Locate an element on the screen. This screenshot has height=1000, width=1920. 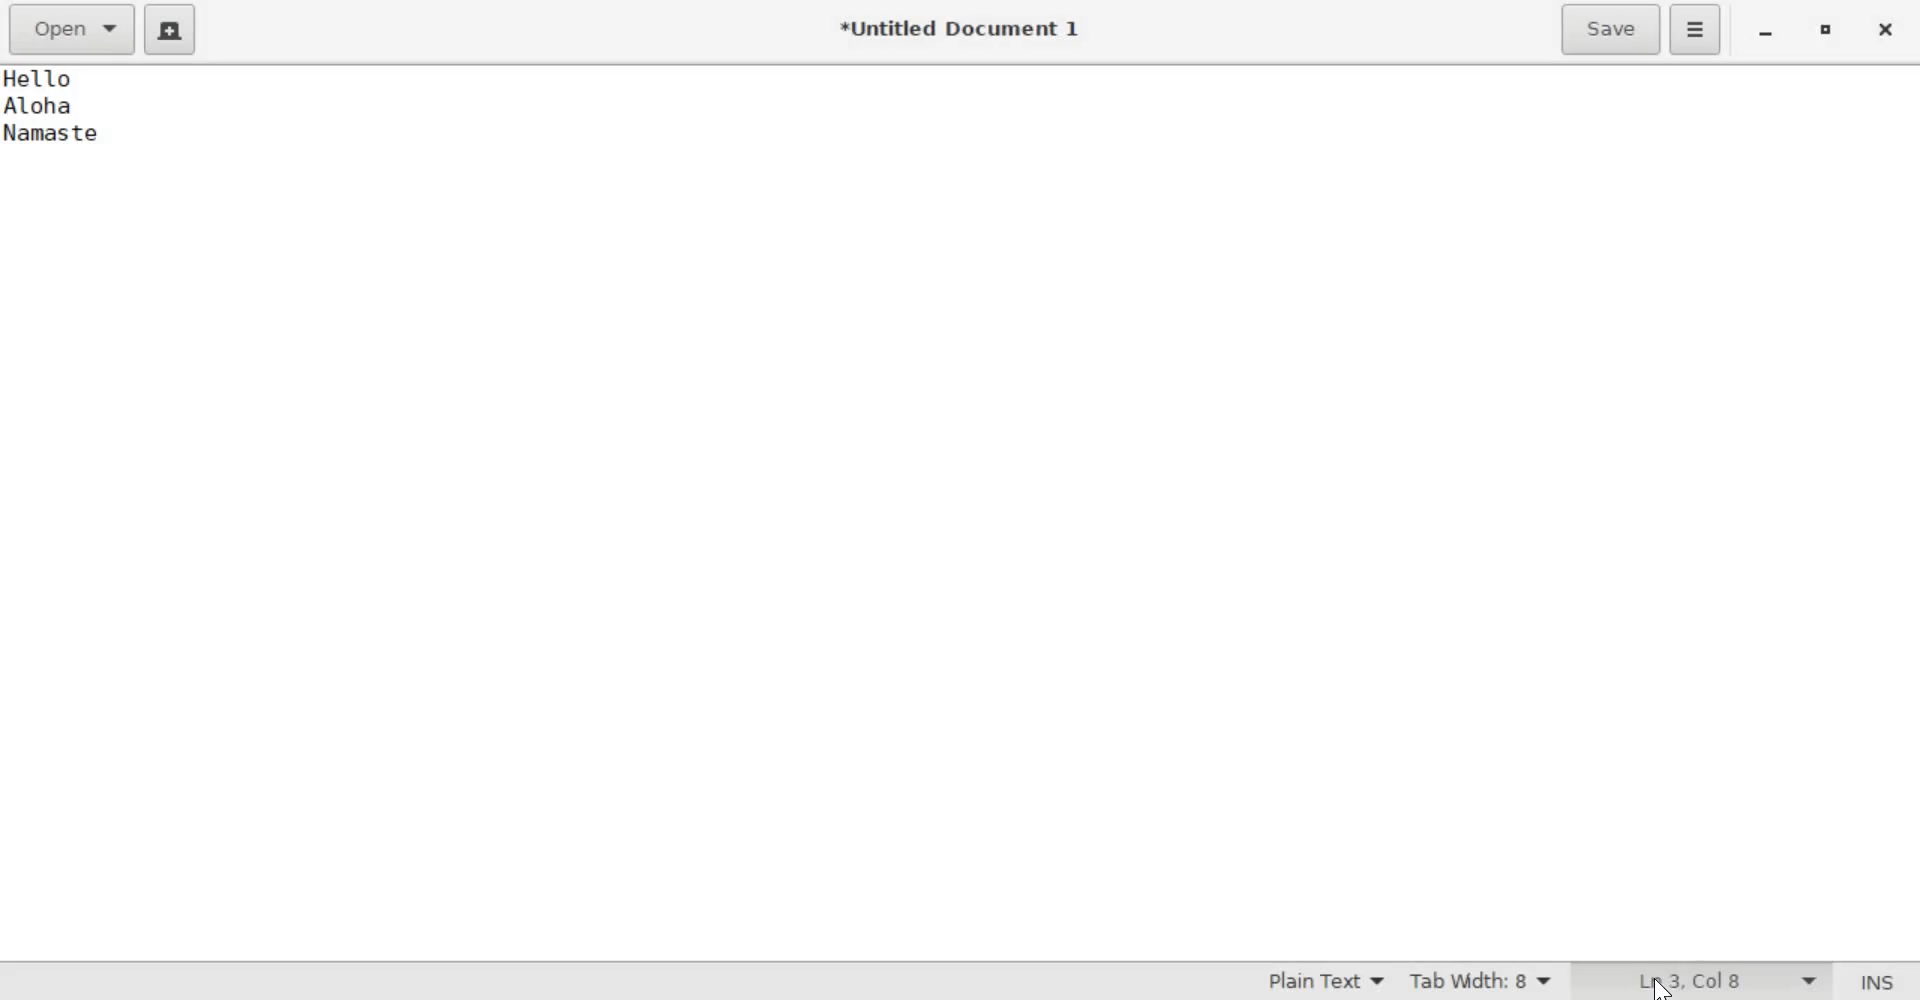
create a new document is located at coordinates (171, 30).